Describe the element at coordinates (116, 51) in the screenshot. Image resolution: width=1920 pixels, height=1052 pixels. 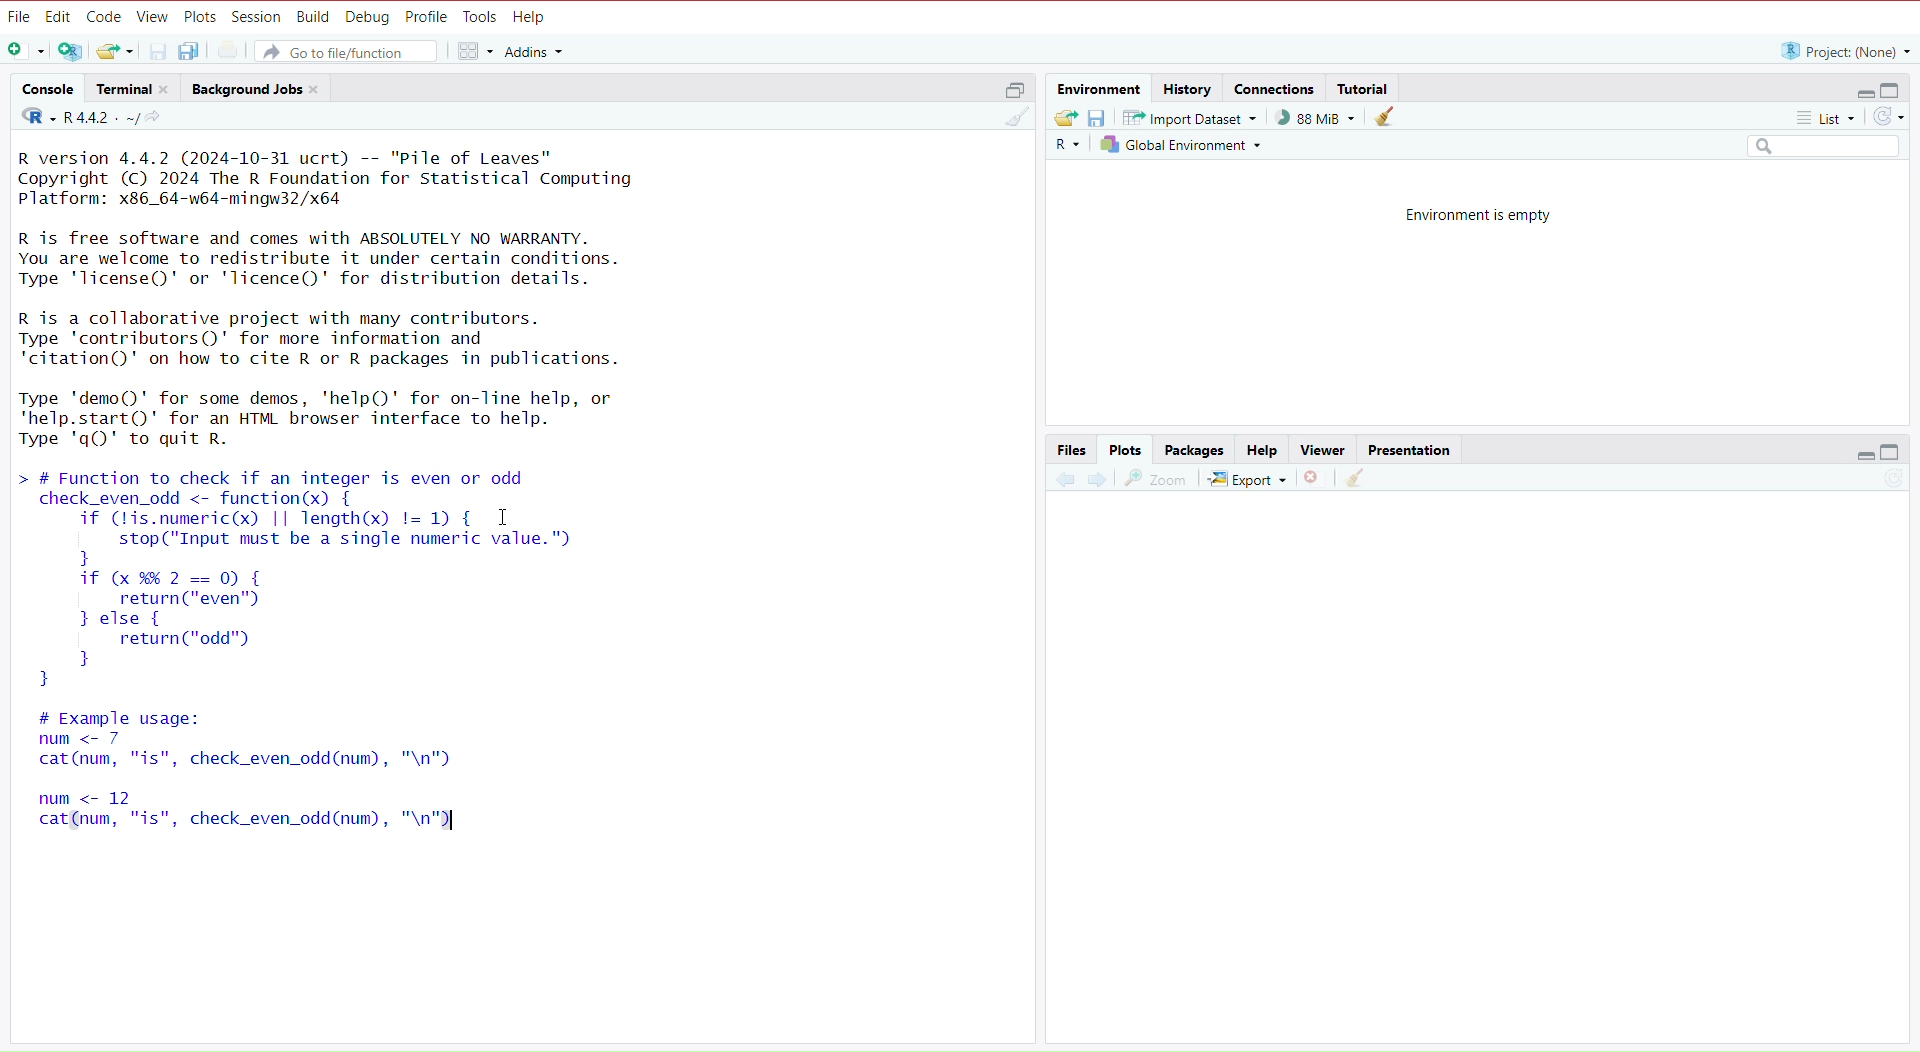
I see `open an existing file` at that location.